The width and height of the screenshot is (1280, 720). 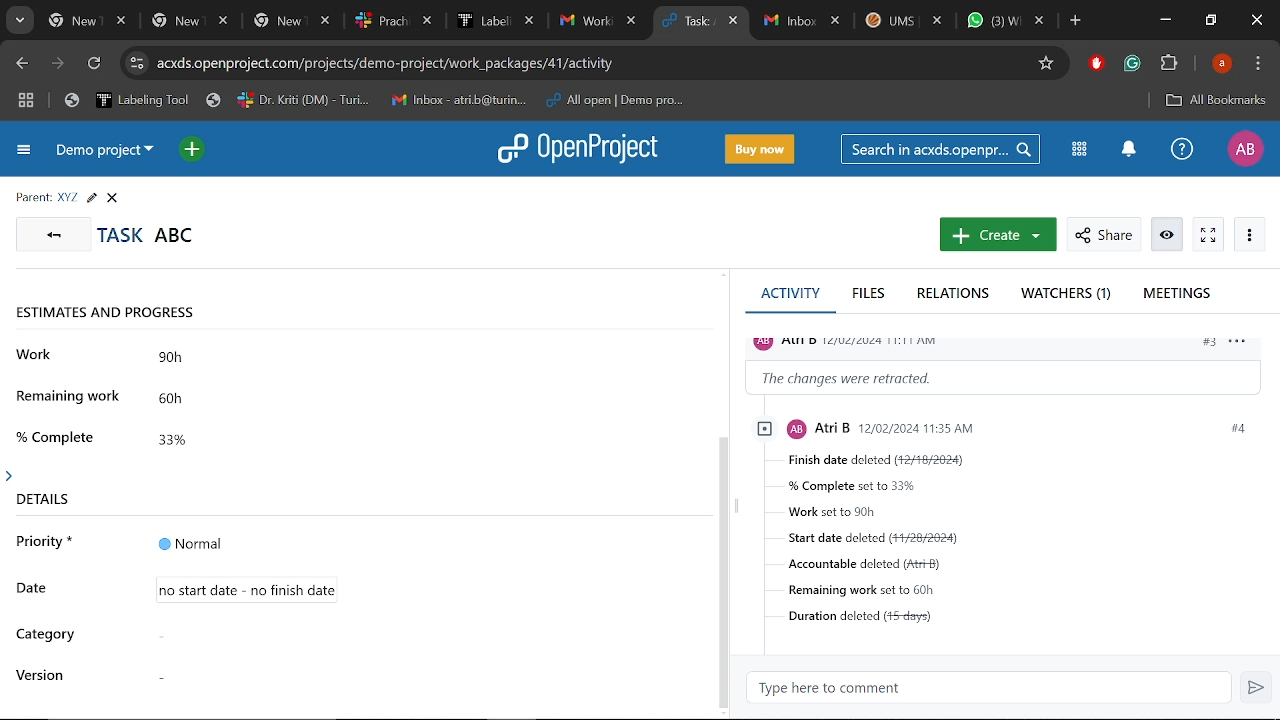 What do you see at coordinates (68, 198) in the screenshot?
I see `Parent task` at bounding box center [68, 198].